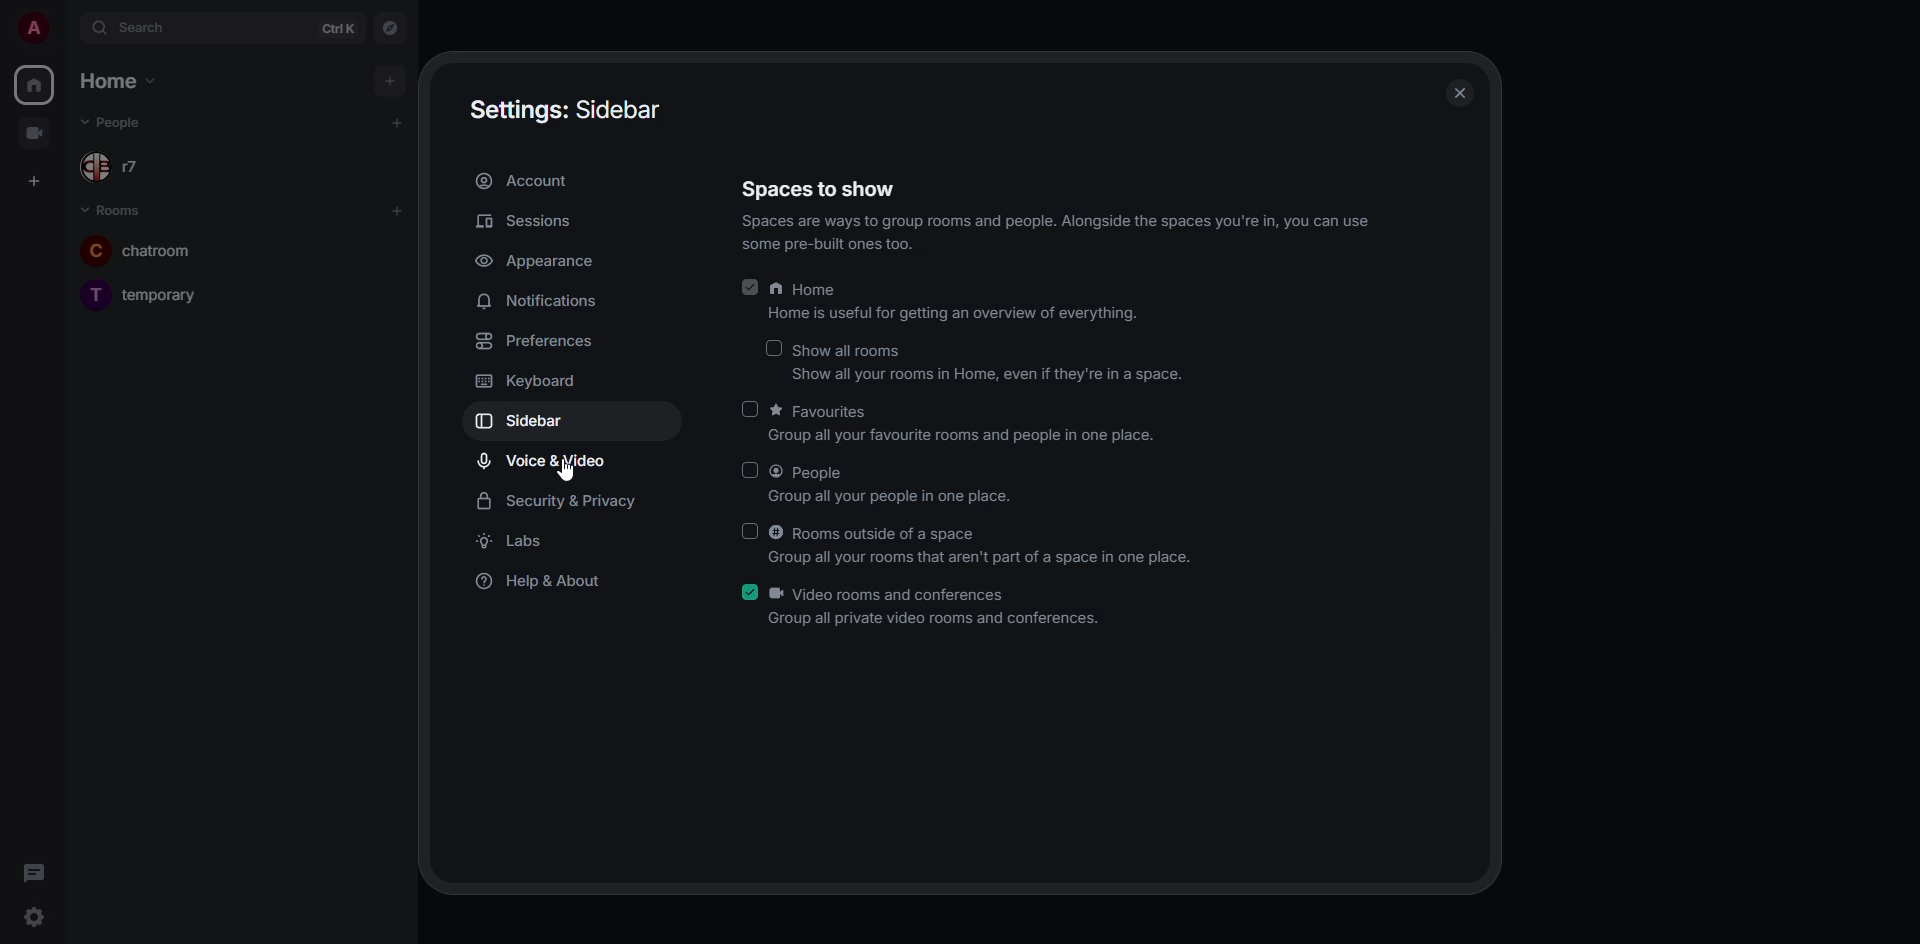 The width and height of the screenshot is (1920, 944). Describe the element at coordinates (34, 873) in the screenshot. I see `threads` at that location.